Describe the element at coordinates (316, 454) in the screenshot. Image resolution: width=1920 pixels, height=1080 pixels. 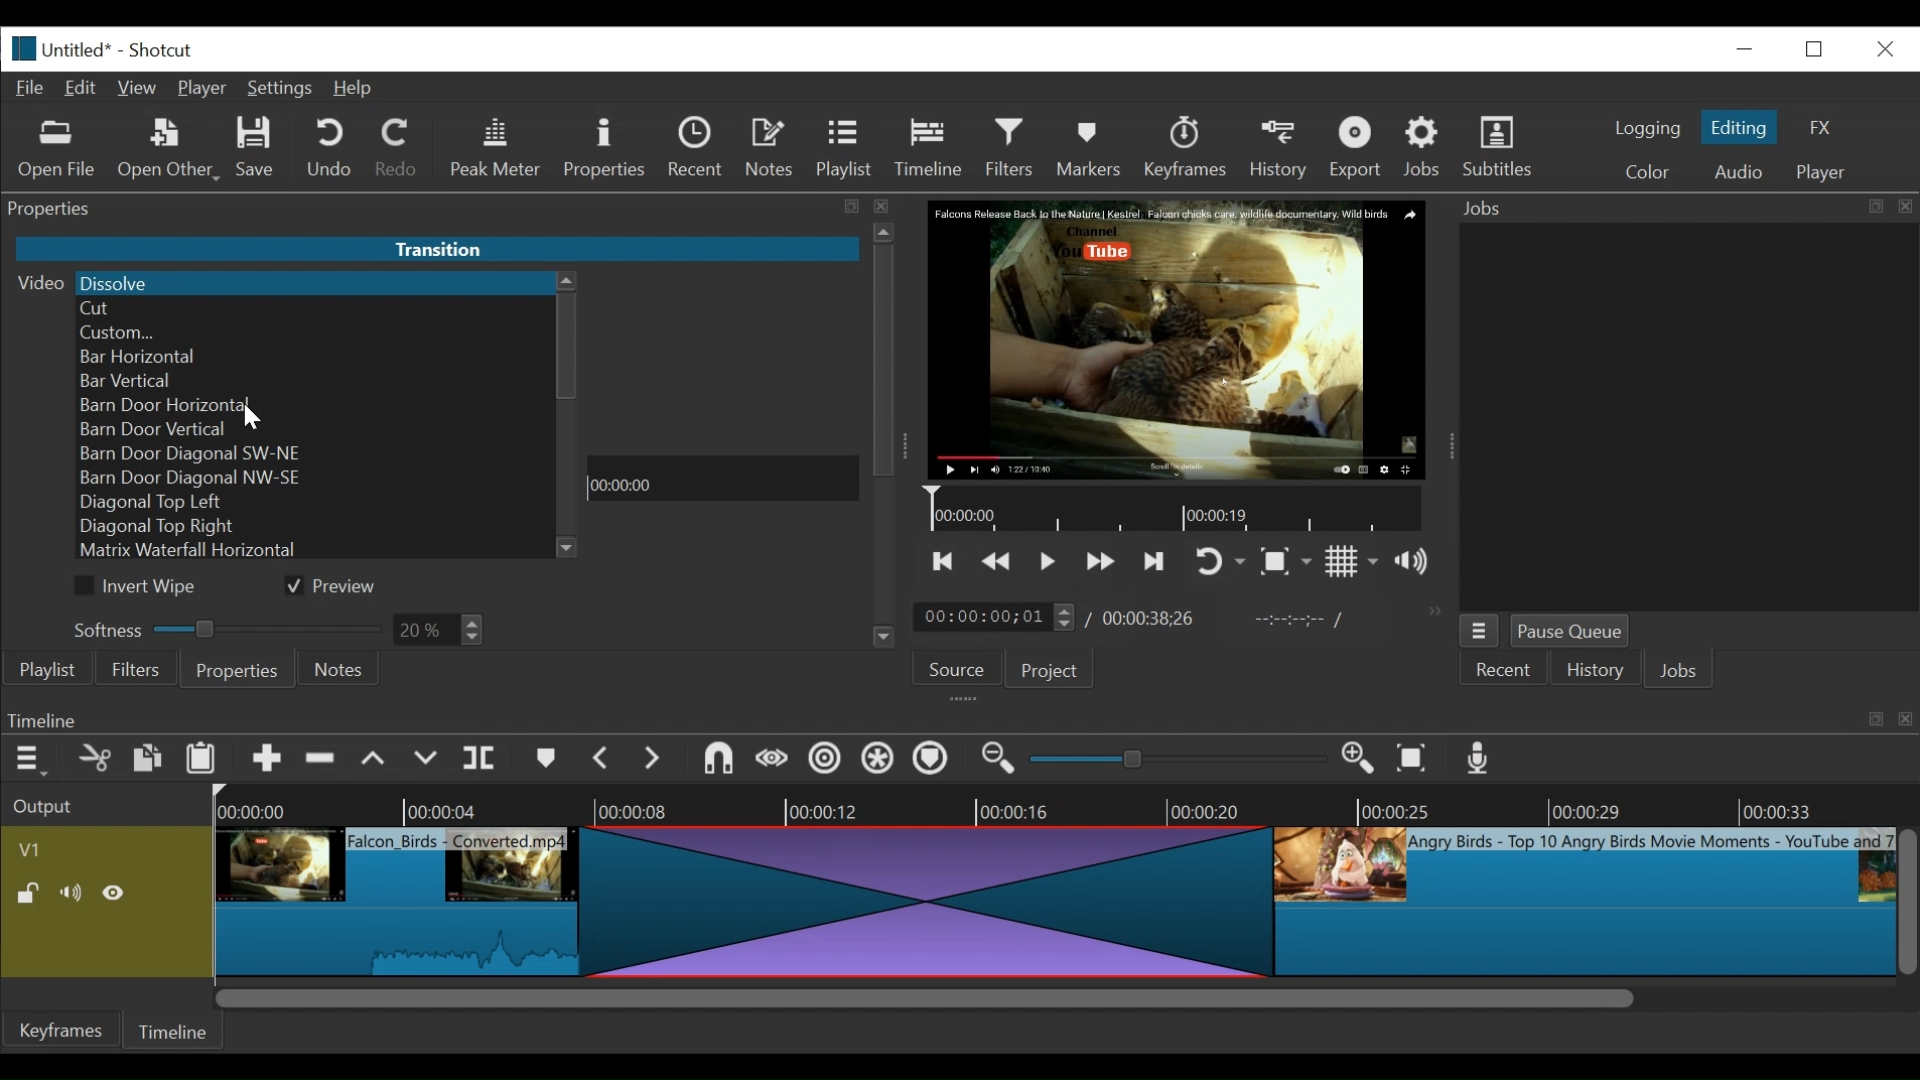
I see `Barn Door Diagonal SW-NE` at that location.